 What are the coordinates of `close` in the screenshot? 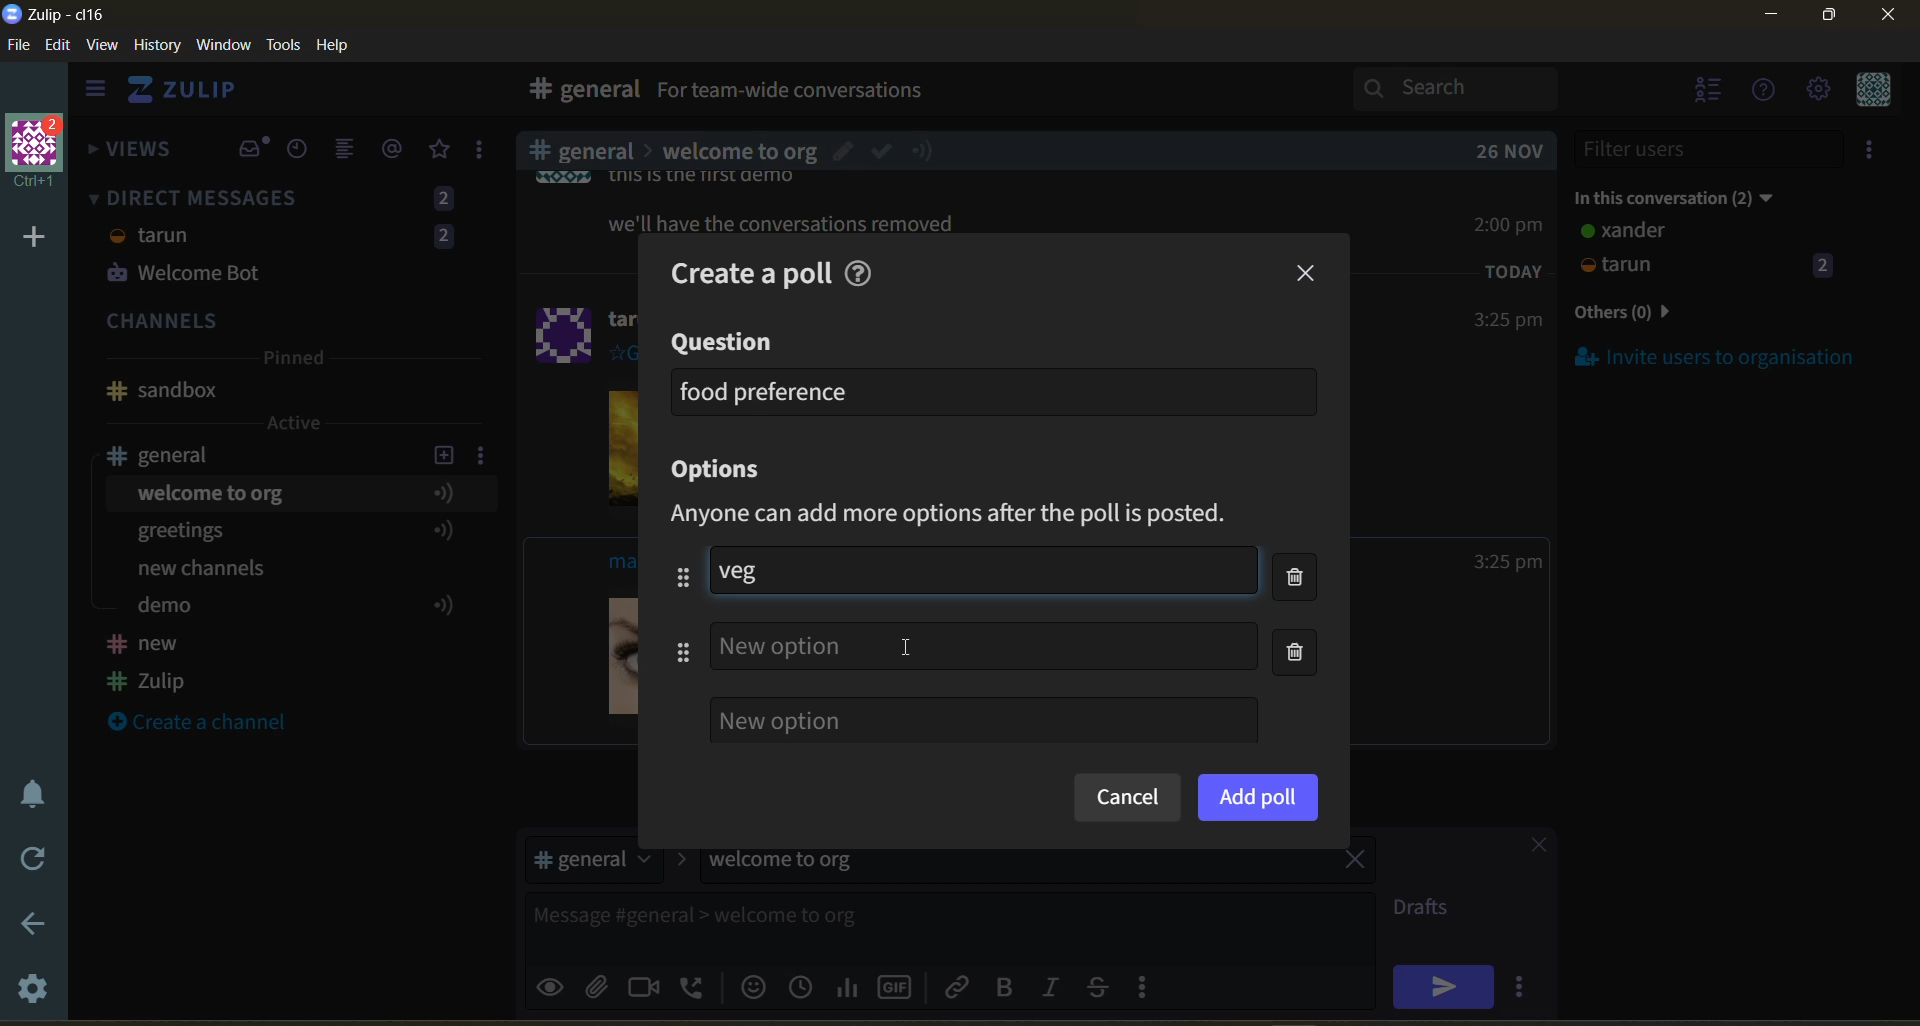 It's located at (1308, 274).